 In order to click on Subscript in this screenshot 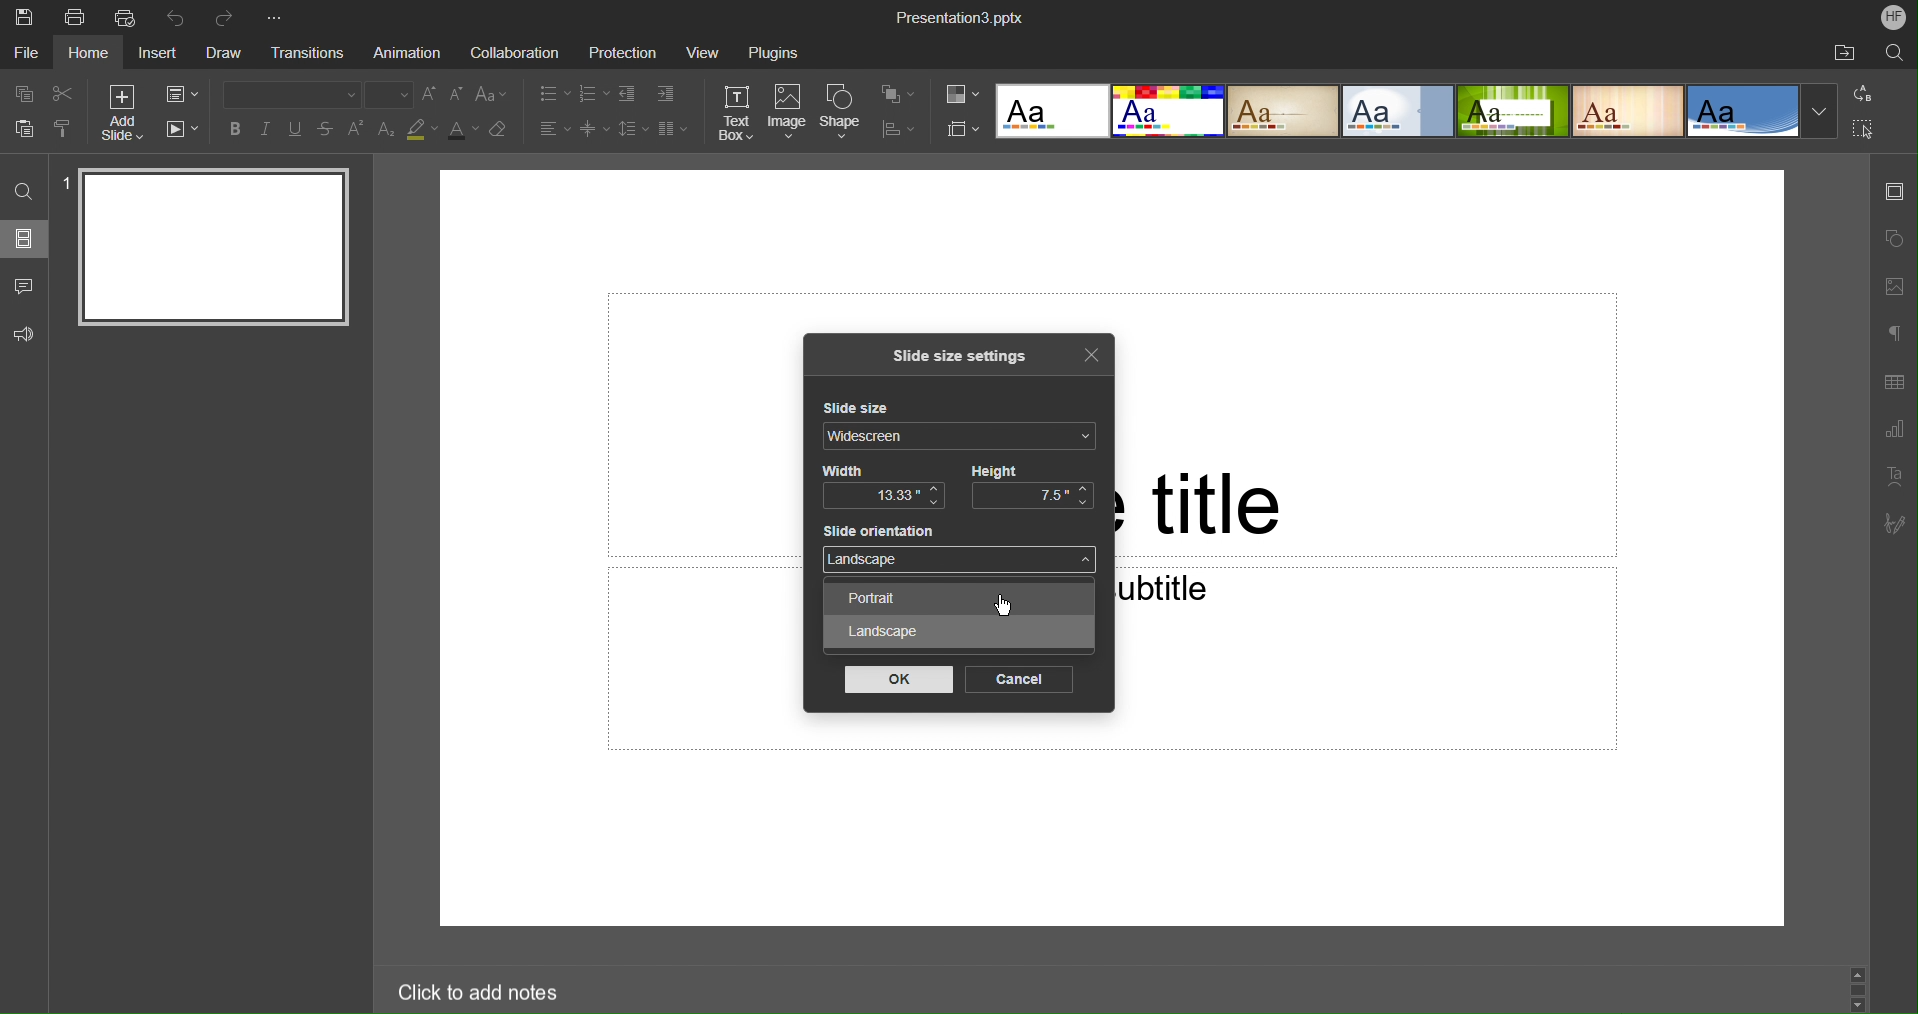, I will do `click(386, 129)`.